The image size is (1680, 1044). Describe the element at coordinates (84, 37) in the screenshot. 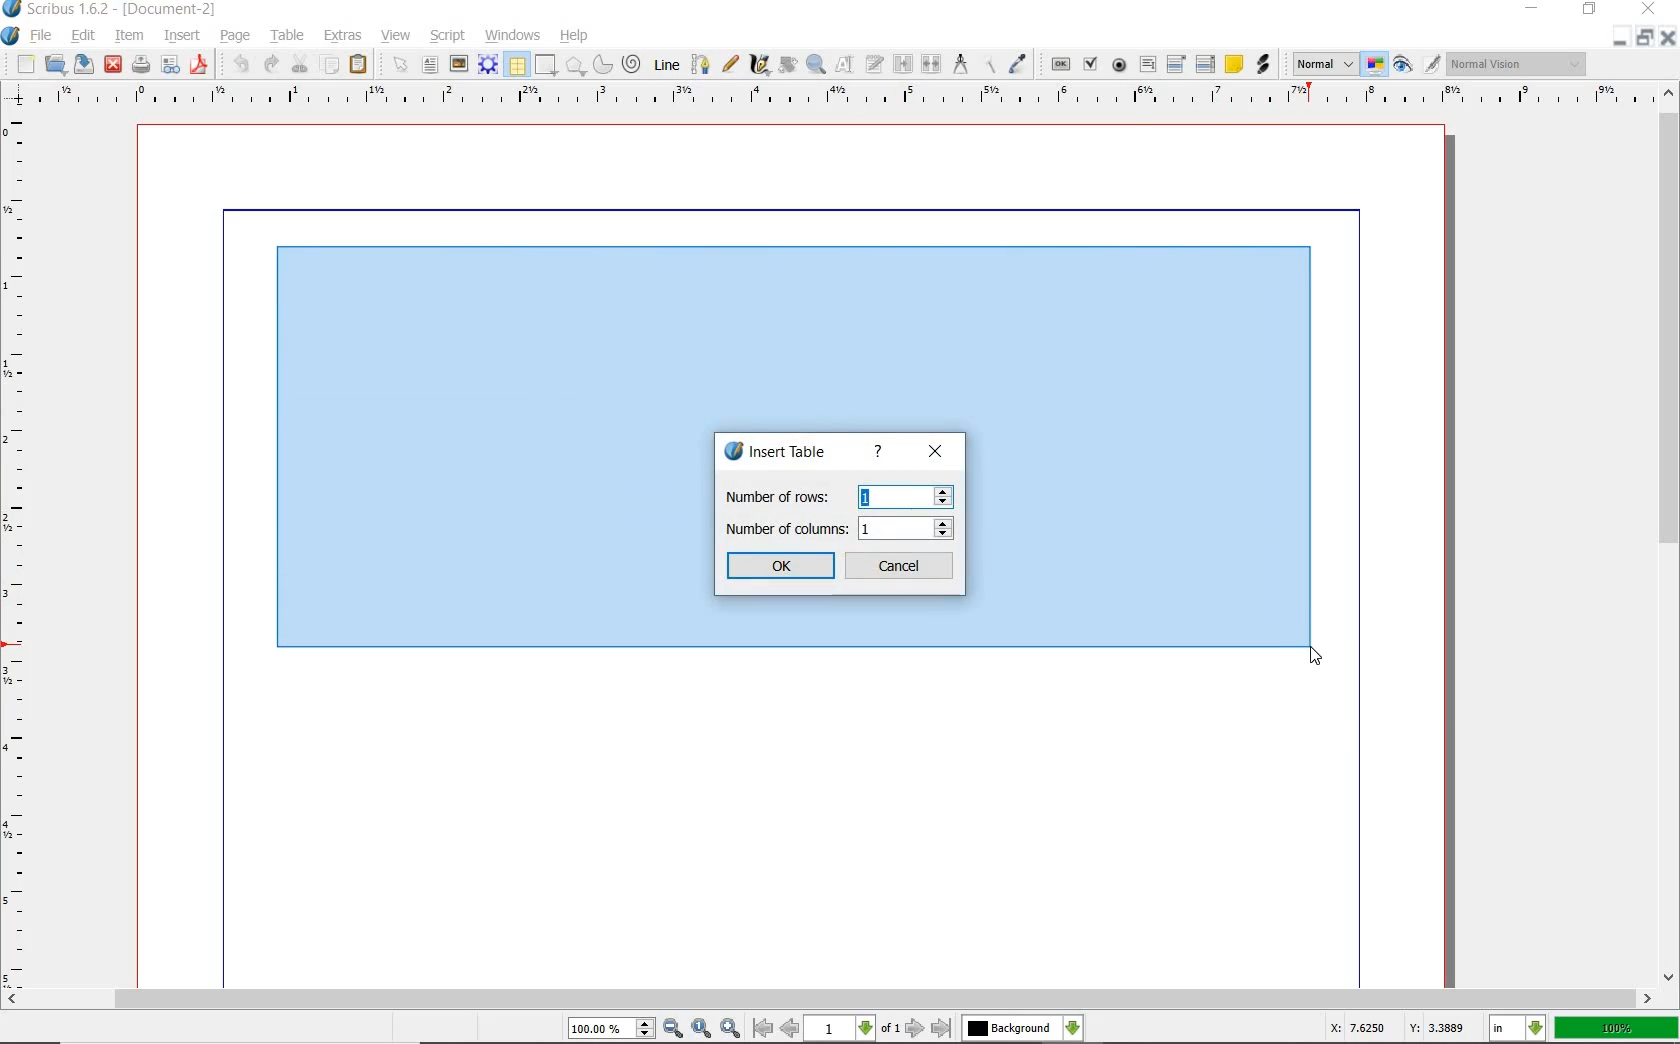

I see `edit` at that location.